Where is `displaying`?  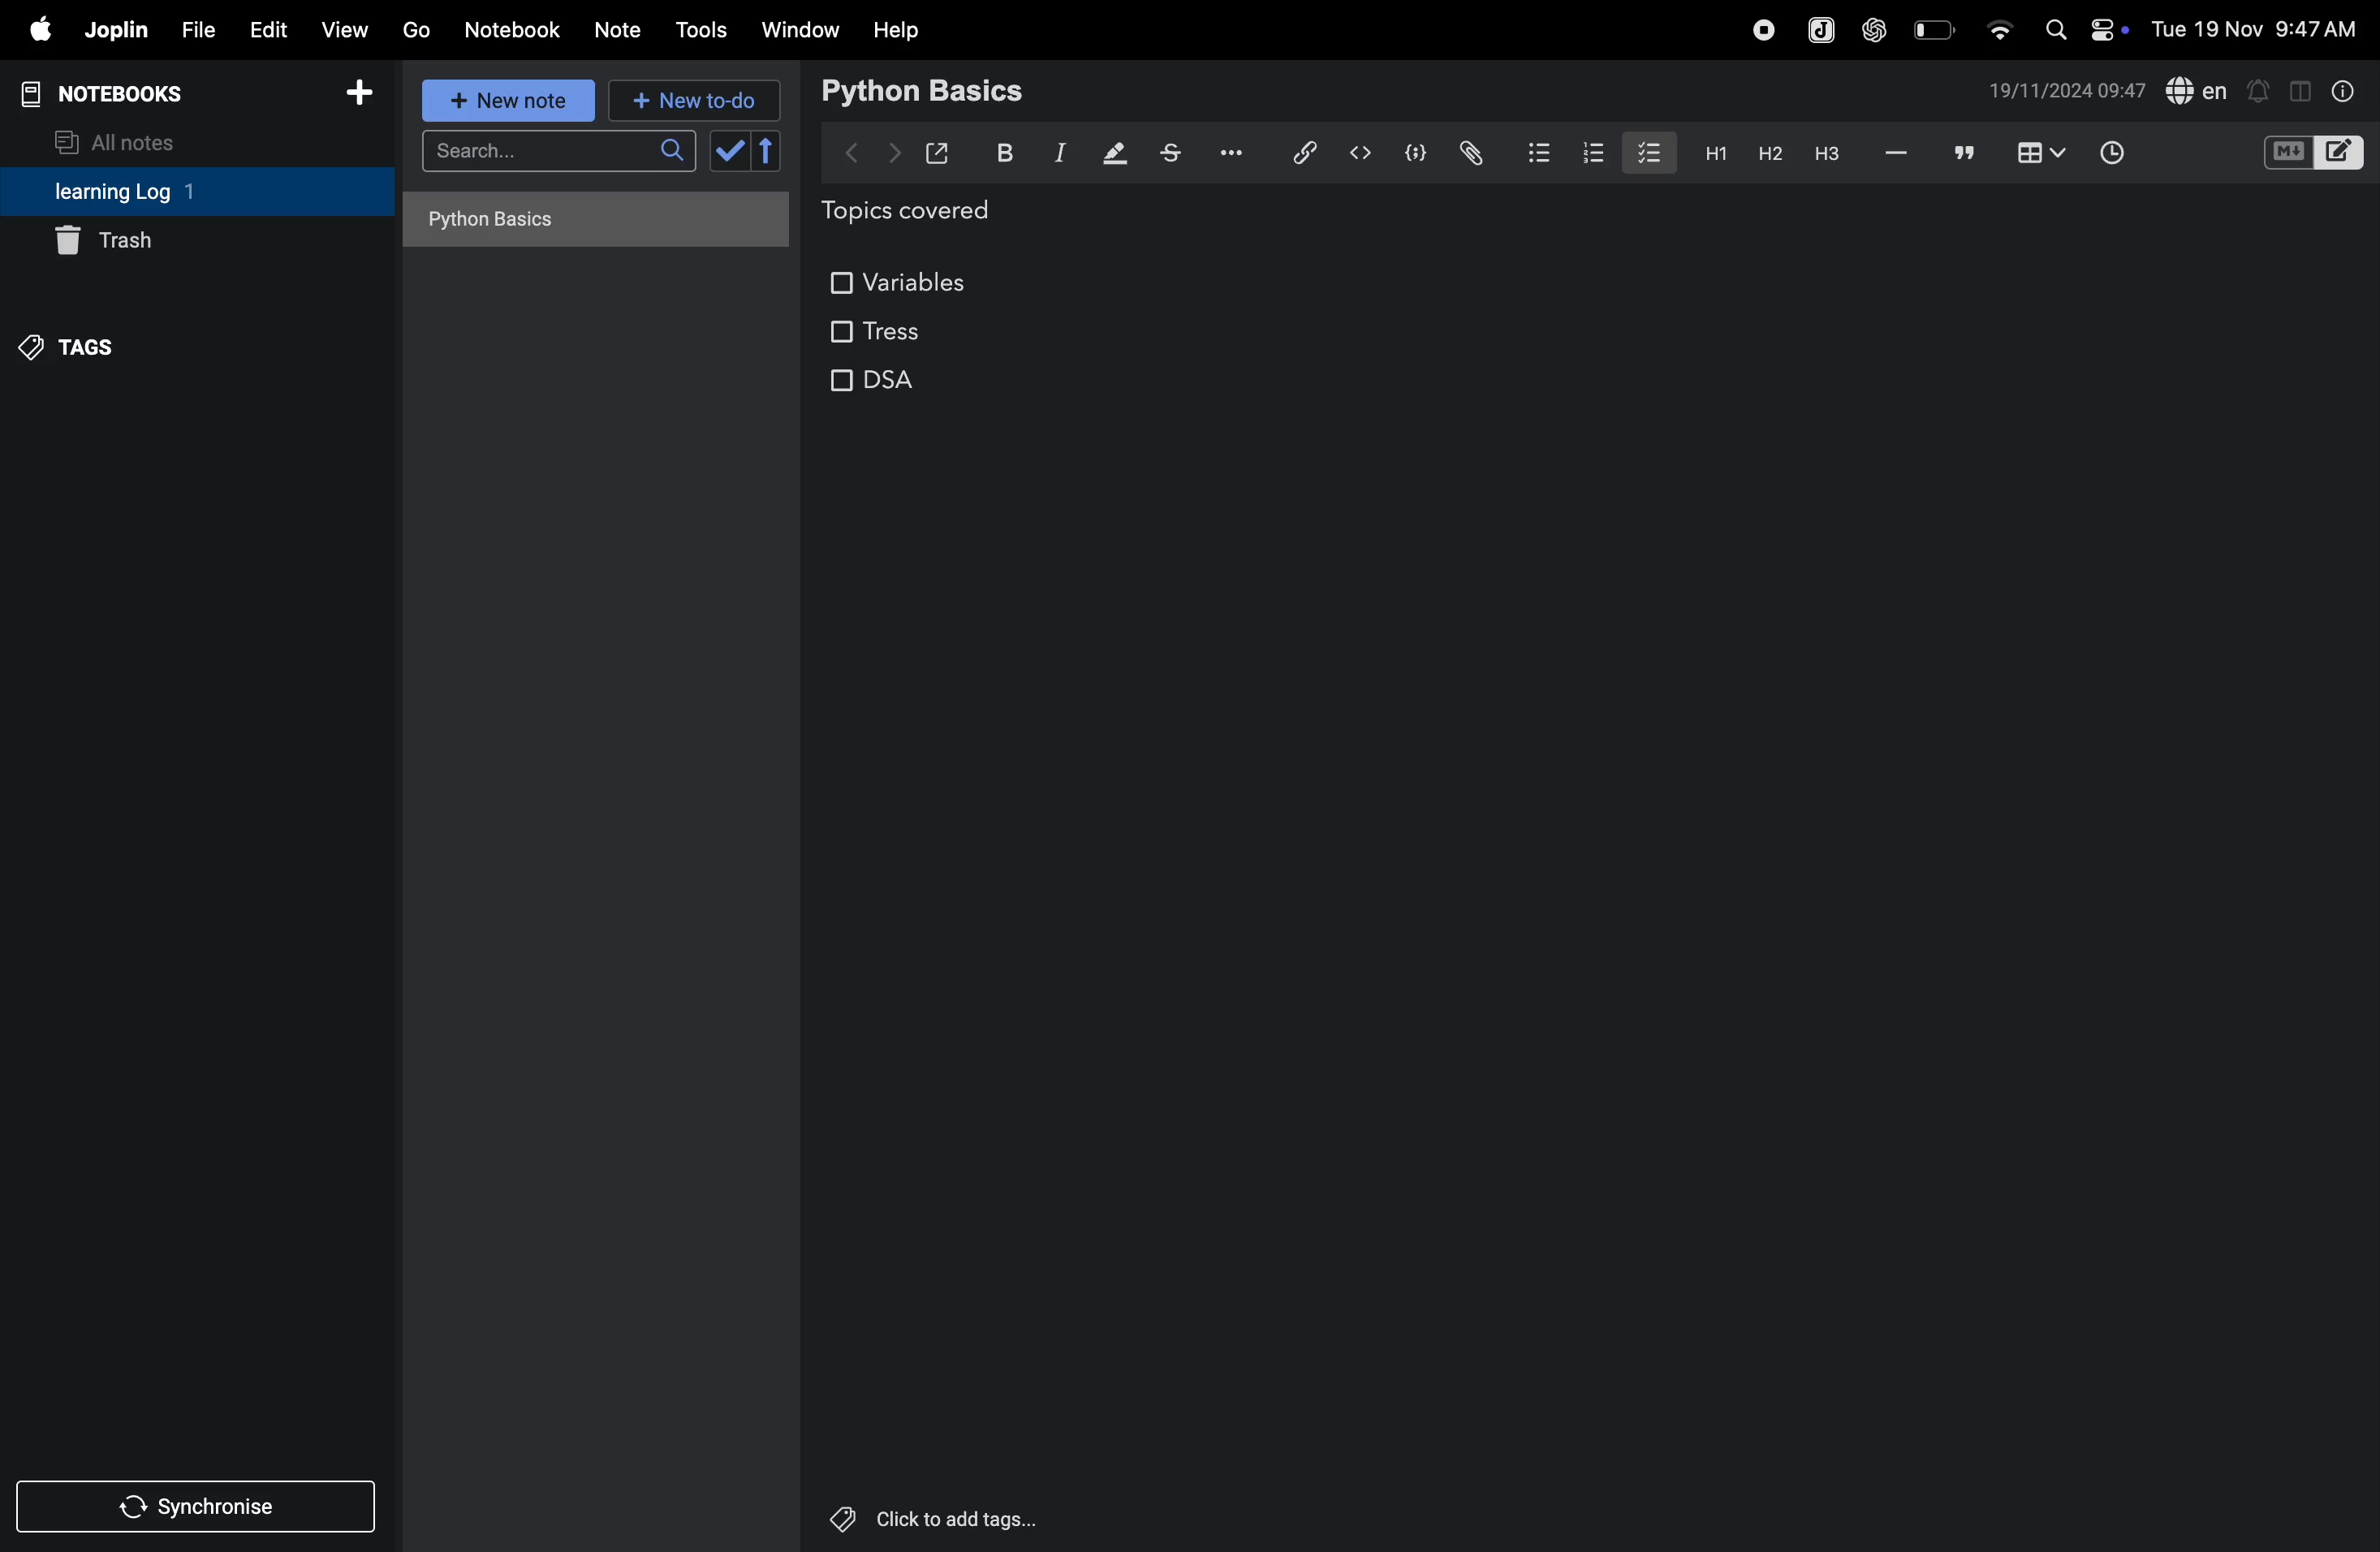
displaying is located at coordinates (1116, 155).